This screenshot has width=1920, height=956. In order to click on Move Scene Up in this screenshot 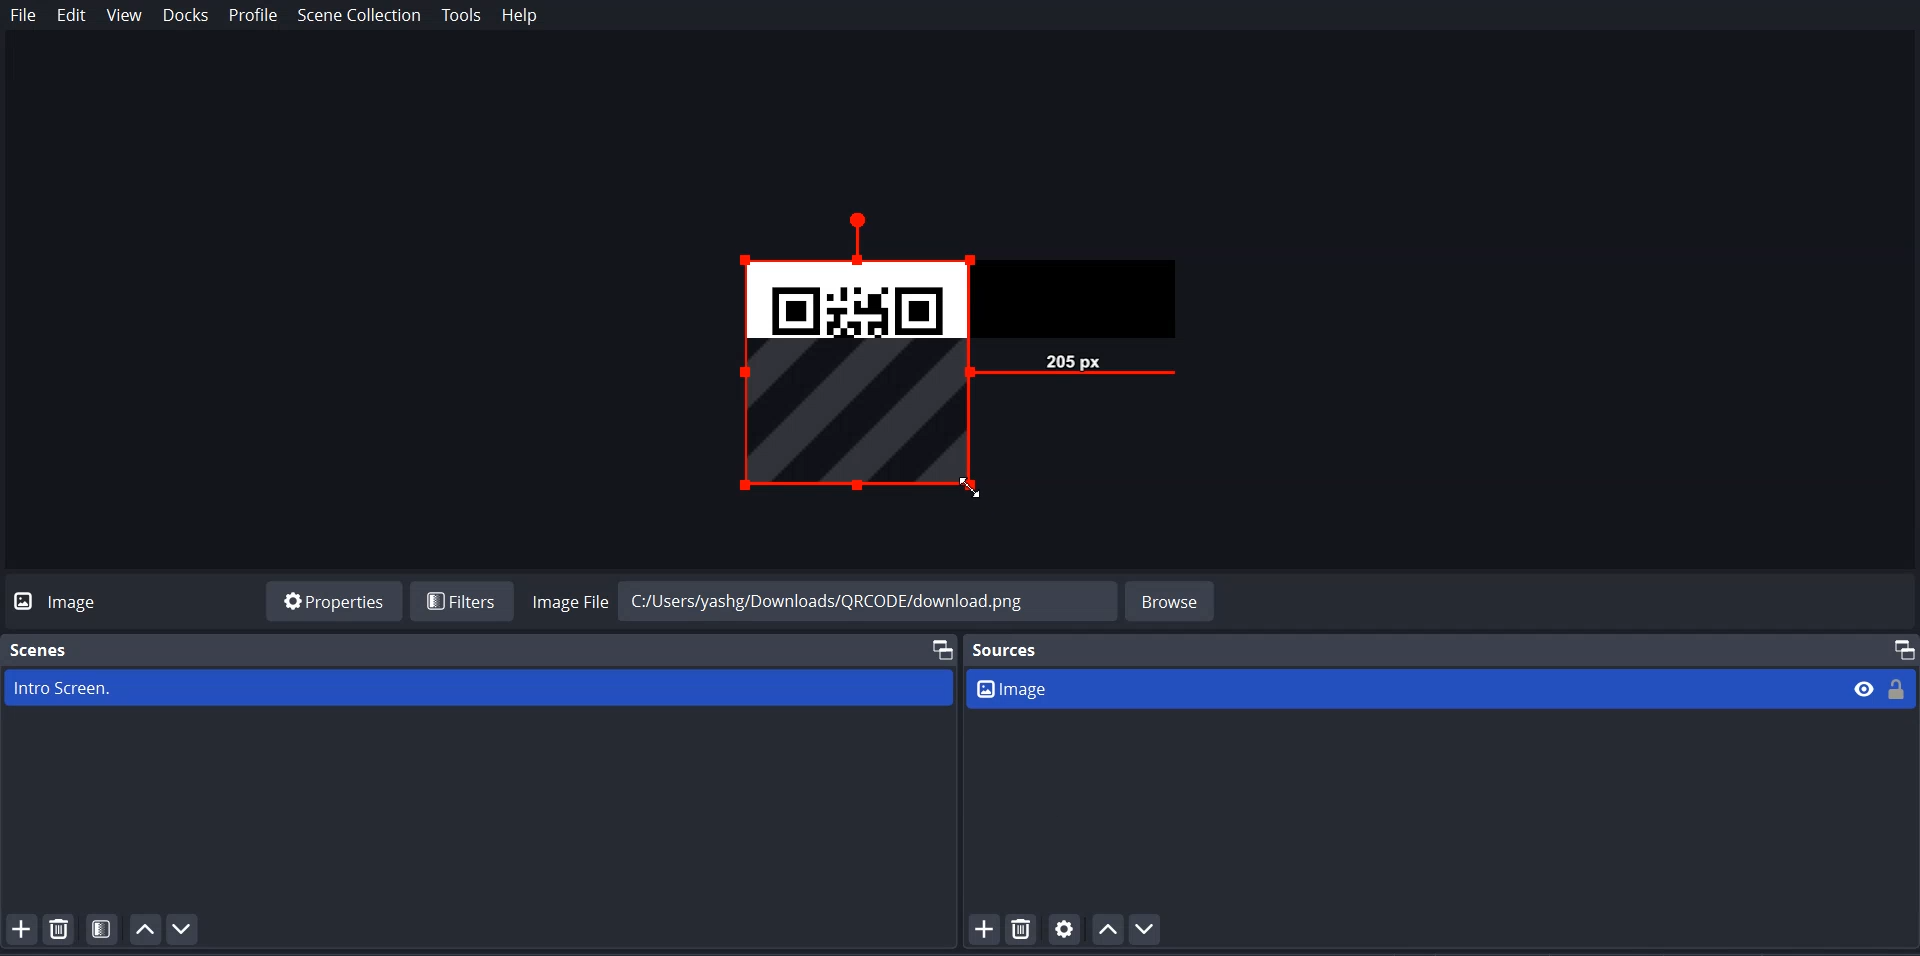, I will do `click(145, 928)`.